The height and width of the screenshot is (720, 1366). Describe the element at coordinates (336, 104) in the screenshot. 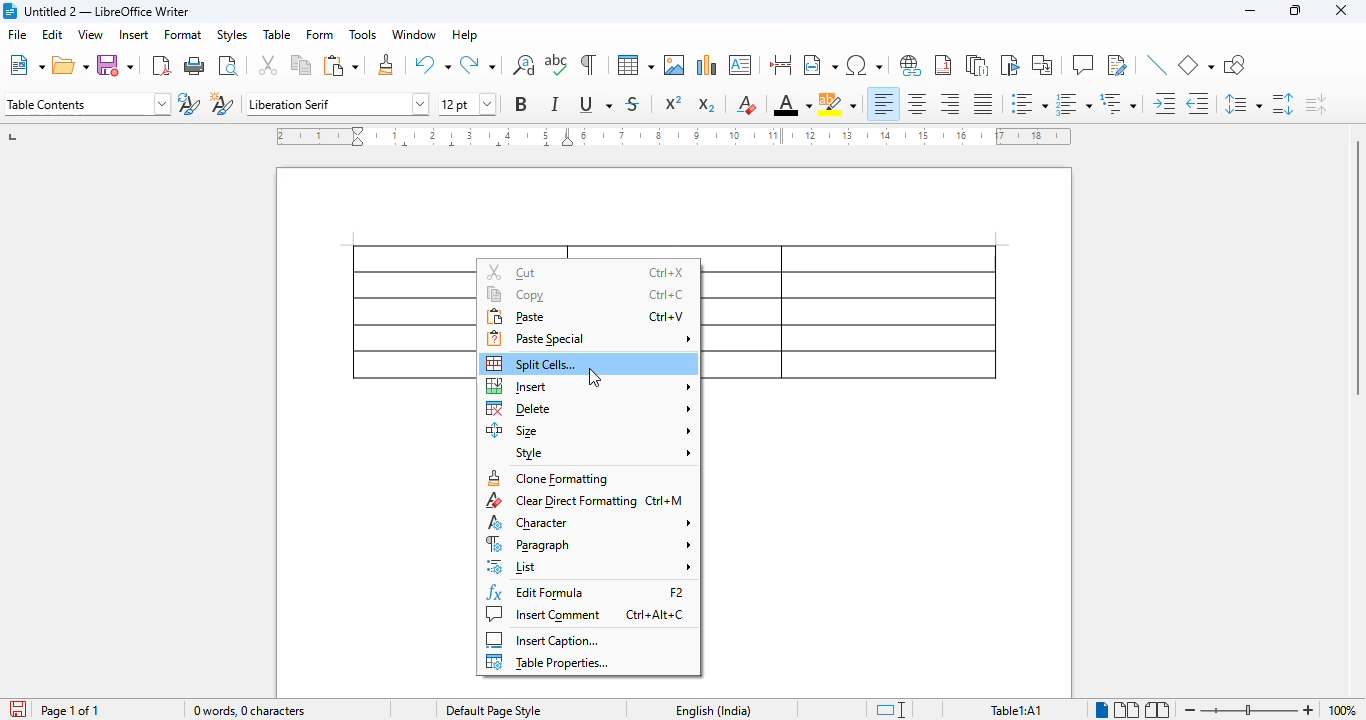

I see `font name` at that location.